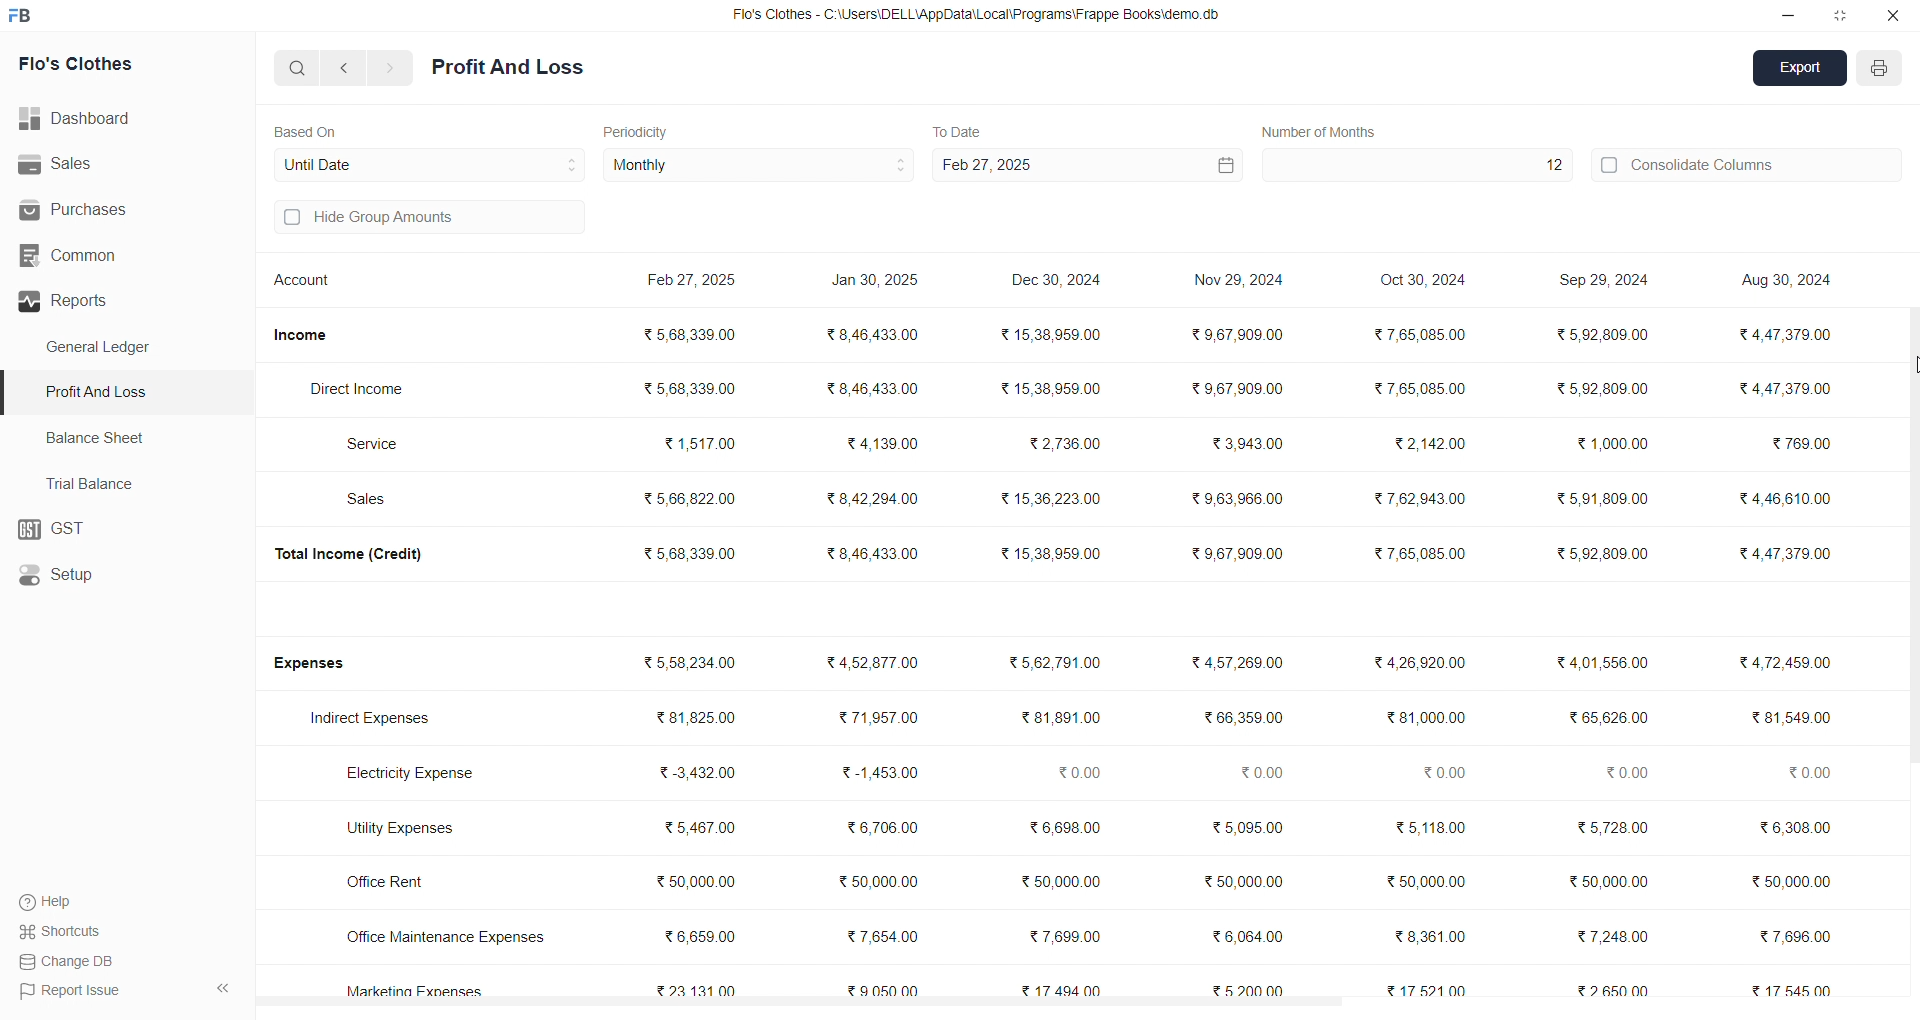 This screenshot has width=1920, height=1020. I want to click on Trial Balance, so click(96, 483).